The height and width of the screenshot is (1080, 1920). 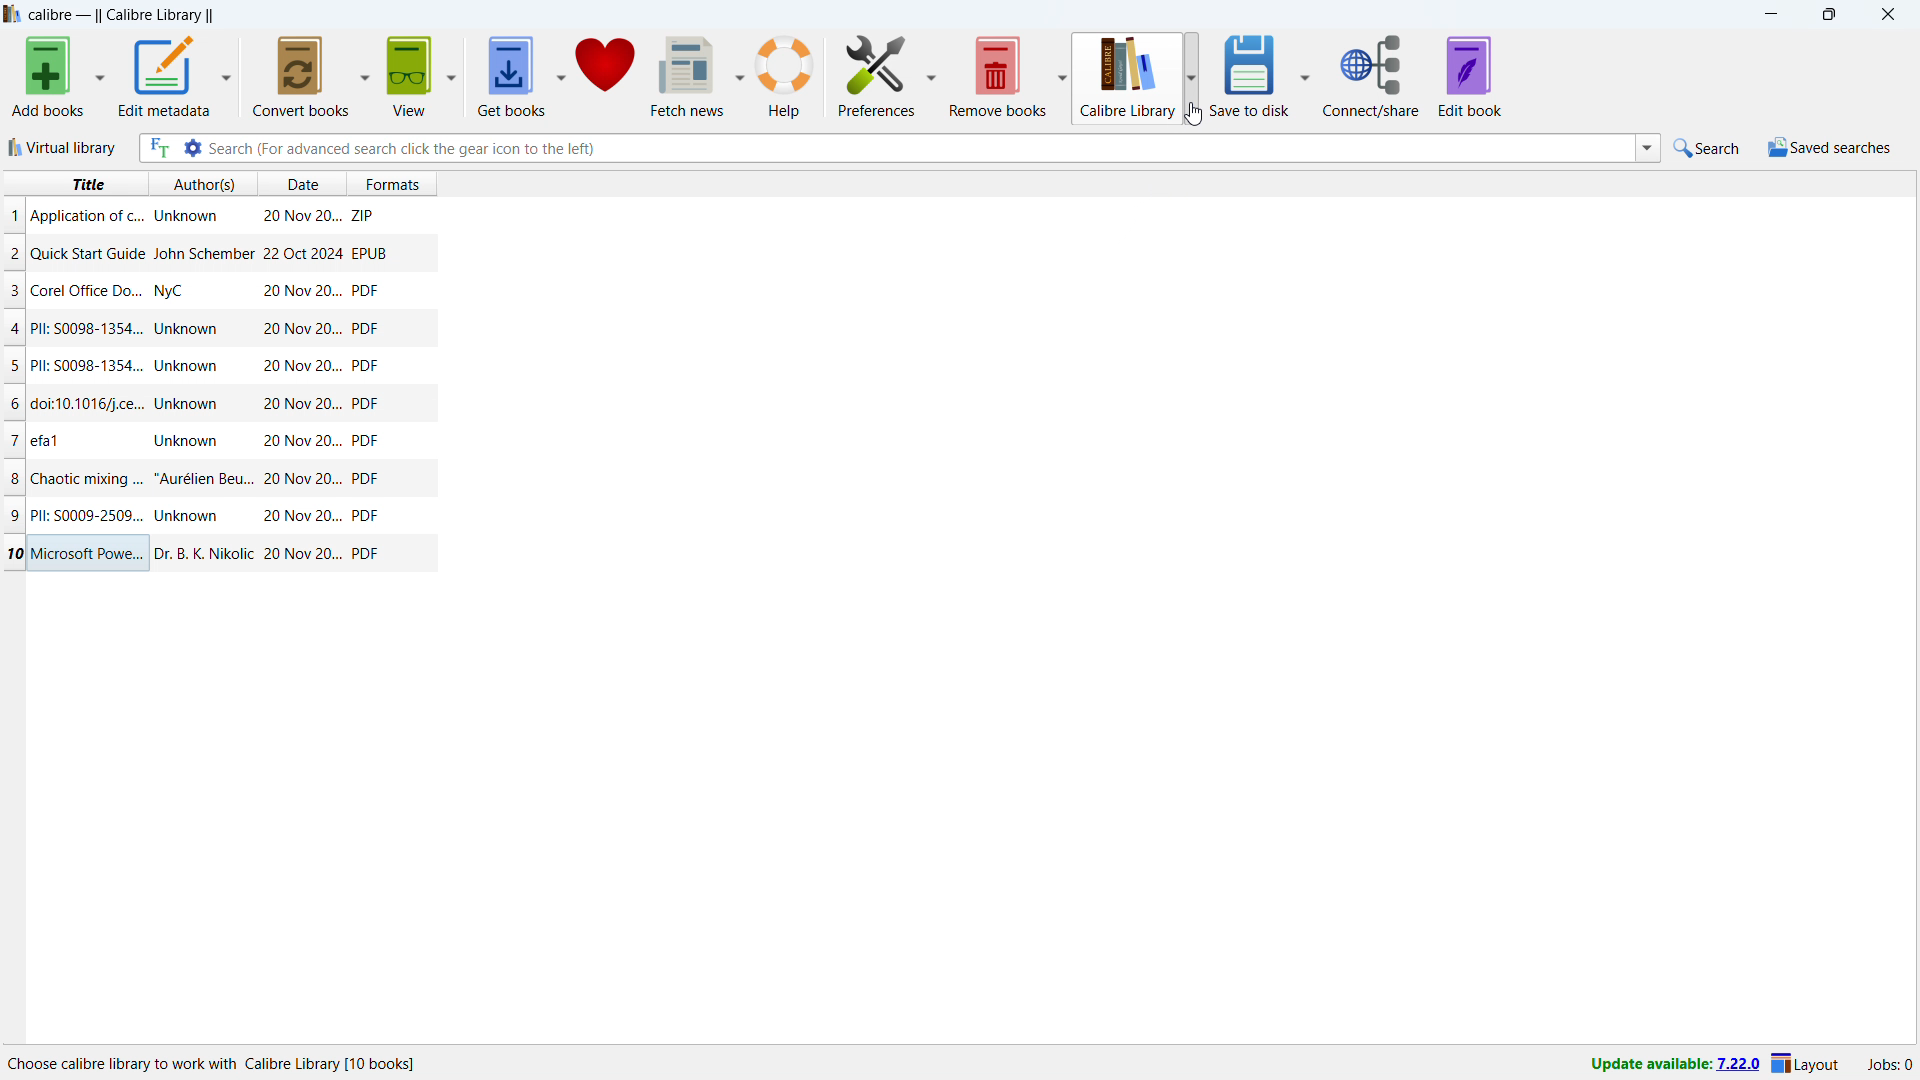 What do you see at coordinates (87, 328) in the screenshot?
I see `Title` at bounding box center [87, 328].